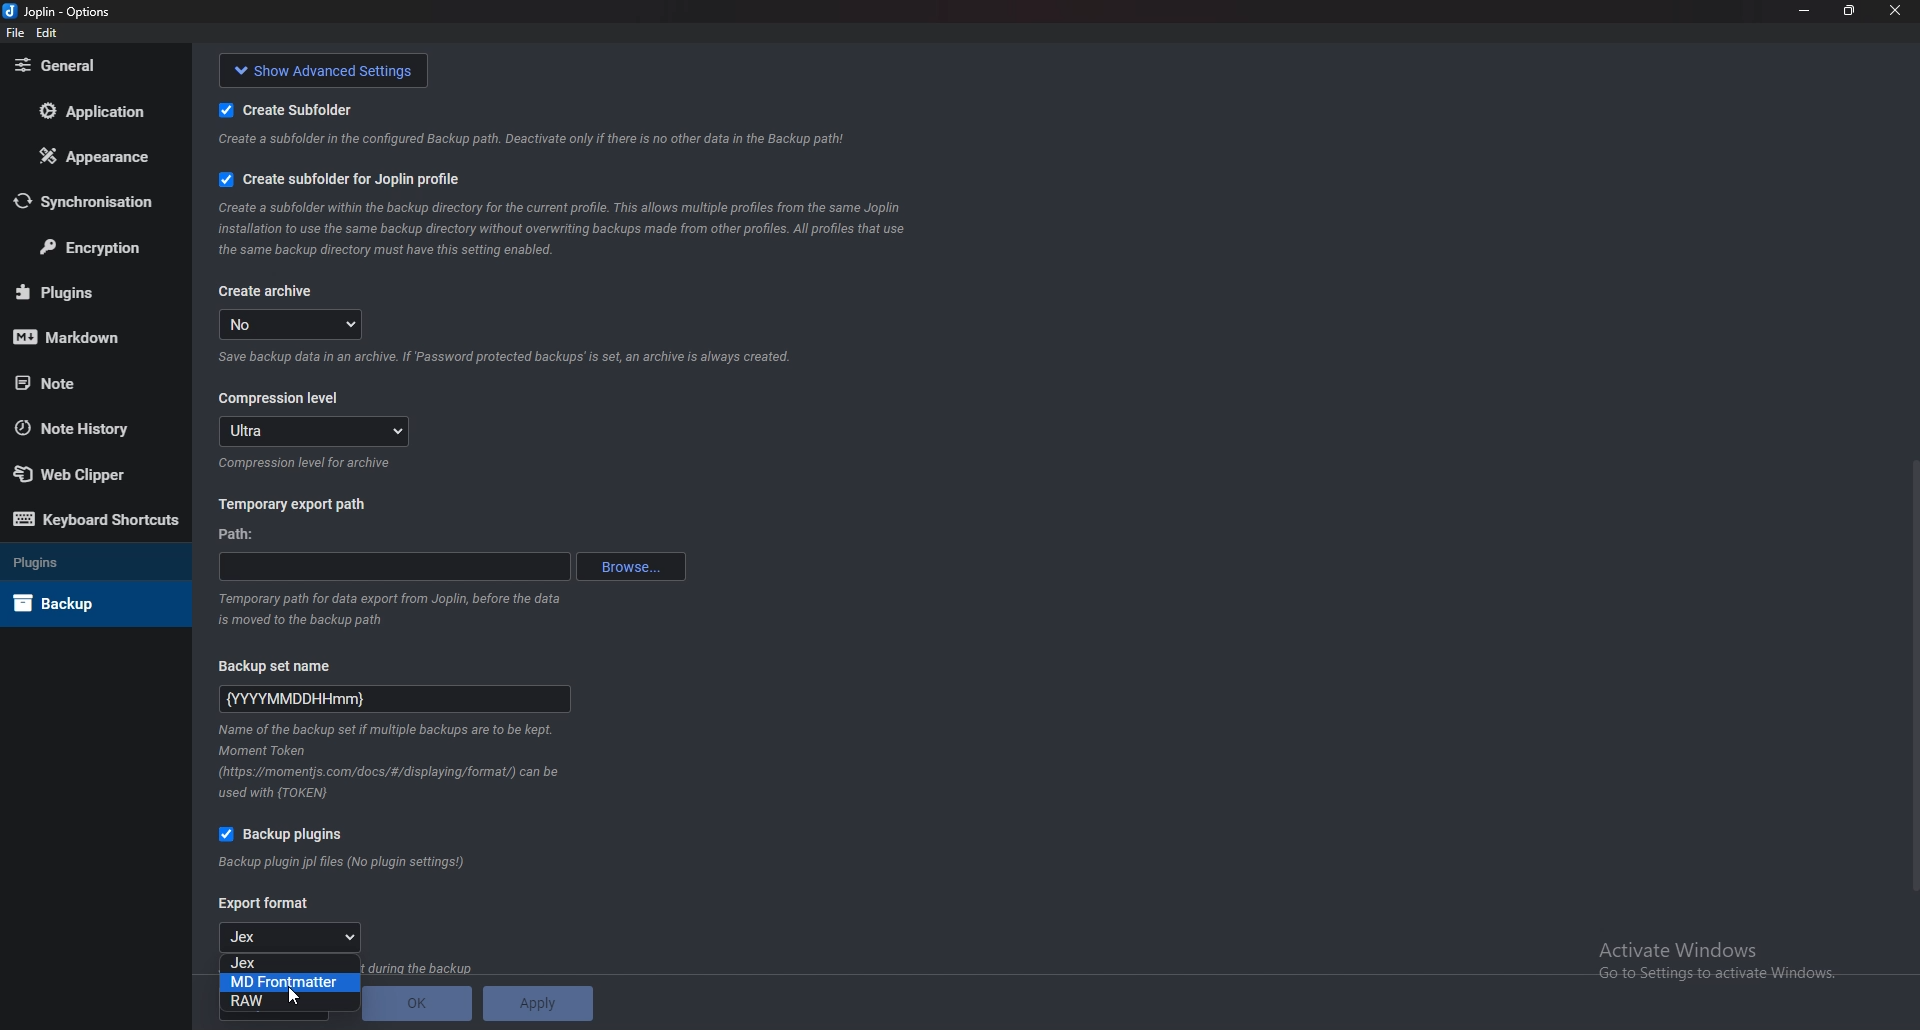 This screenshot has width=1920, height=1030. What do you see at coordinates (291, 963) in the screenshot?
I see `jex` at bounding box center [291, 963].